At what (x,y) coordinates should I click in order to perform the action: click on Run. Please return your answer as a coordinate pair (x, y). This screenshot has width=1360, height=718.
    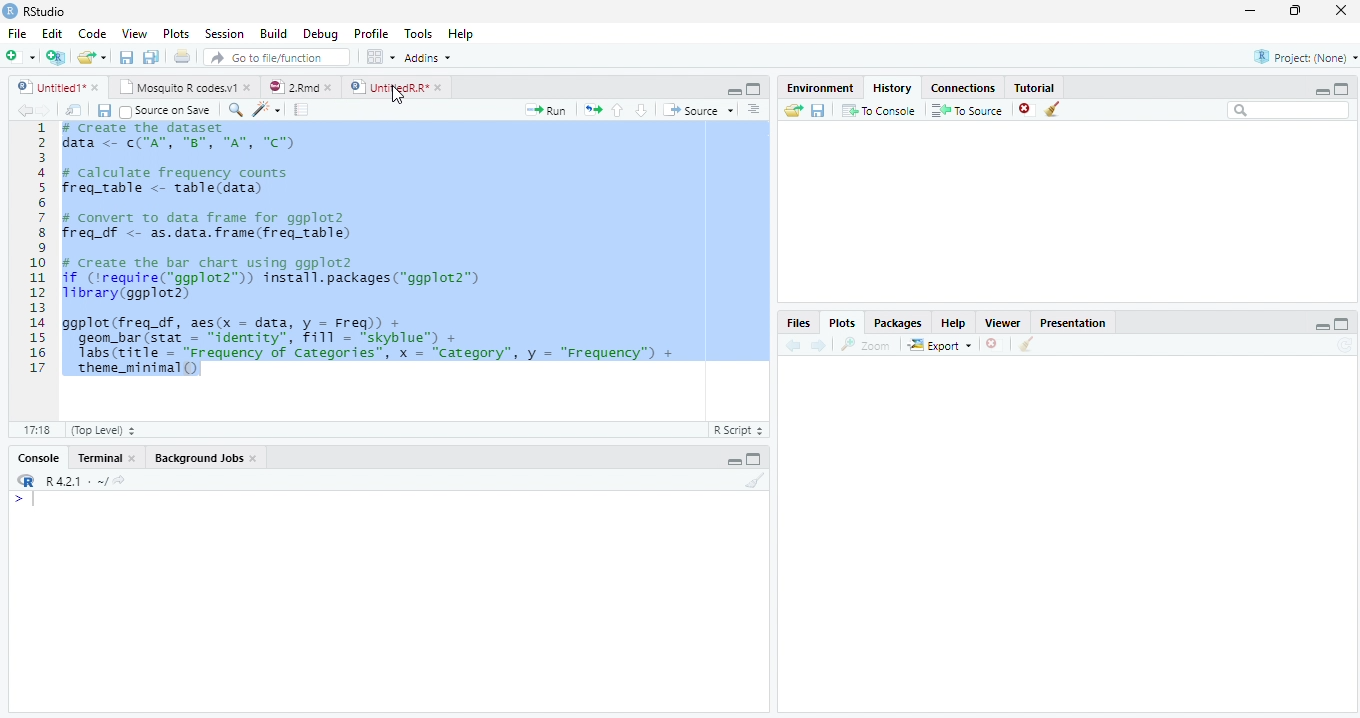
    Looking at the image, I should click on (549, 110).